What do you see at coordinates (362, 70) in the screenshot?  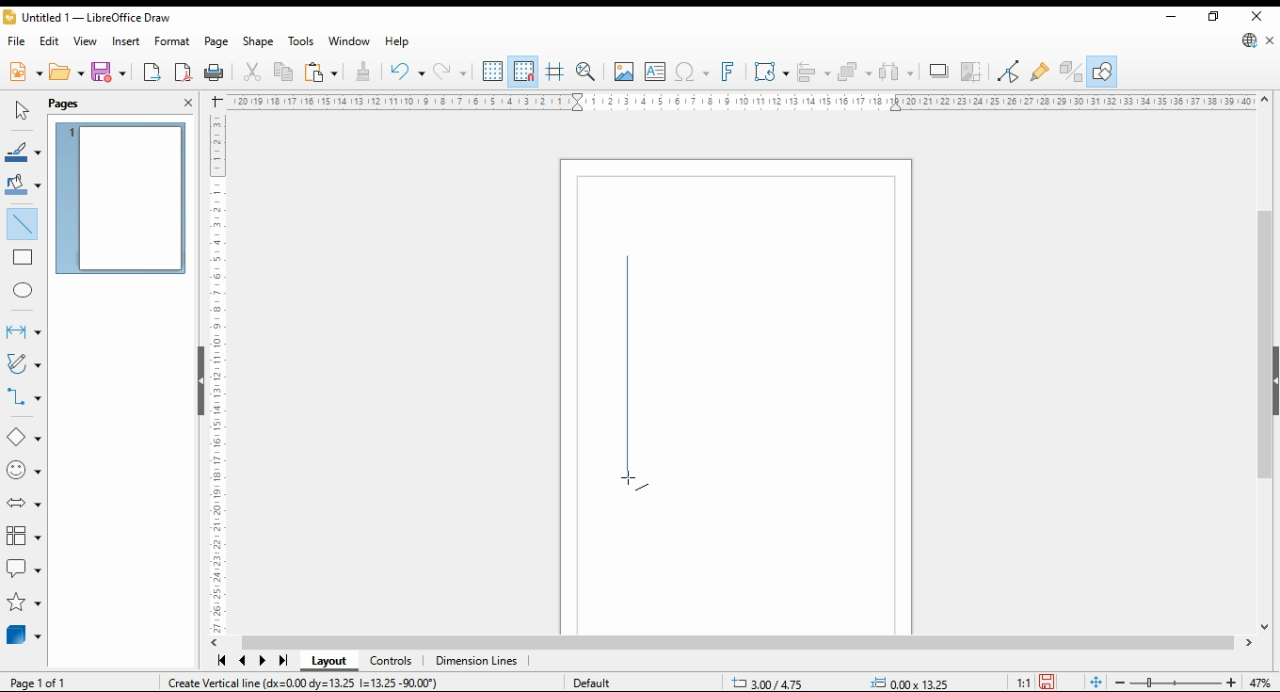 I see `clone formatting` at bounding box center [362, 70].